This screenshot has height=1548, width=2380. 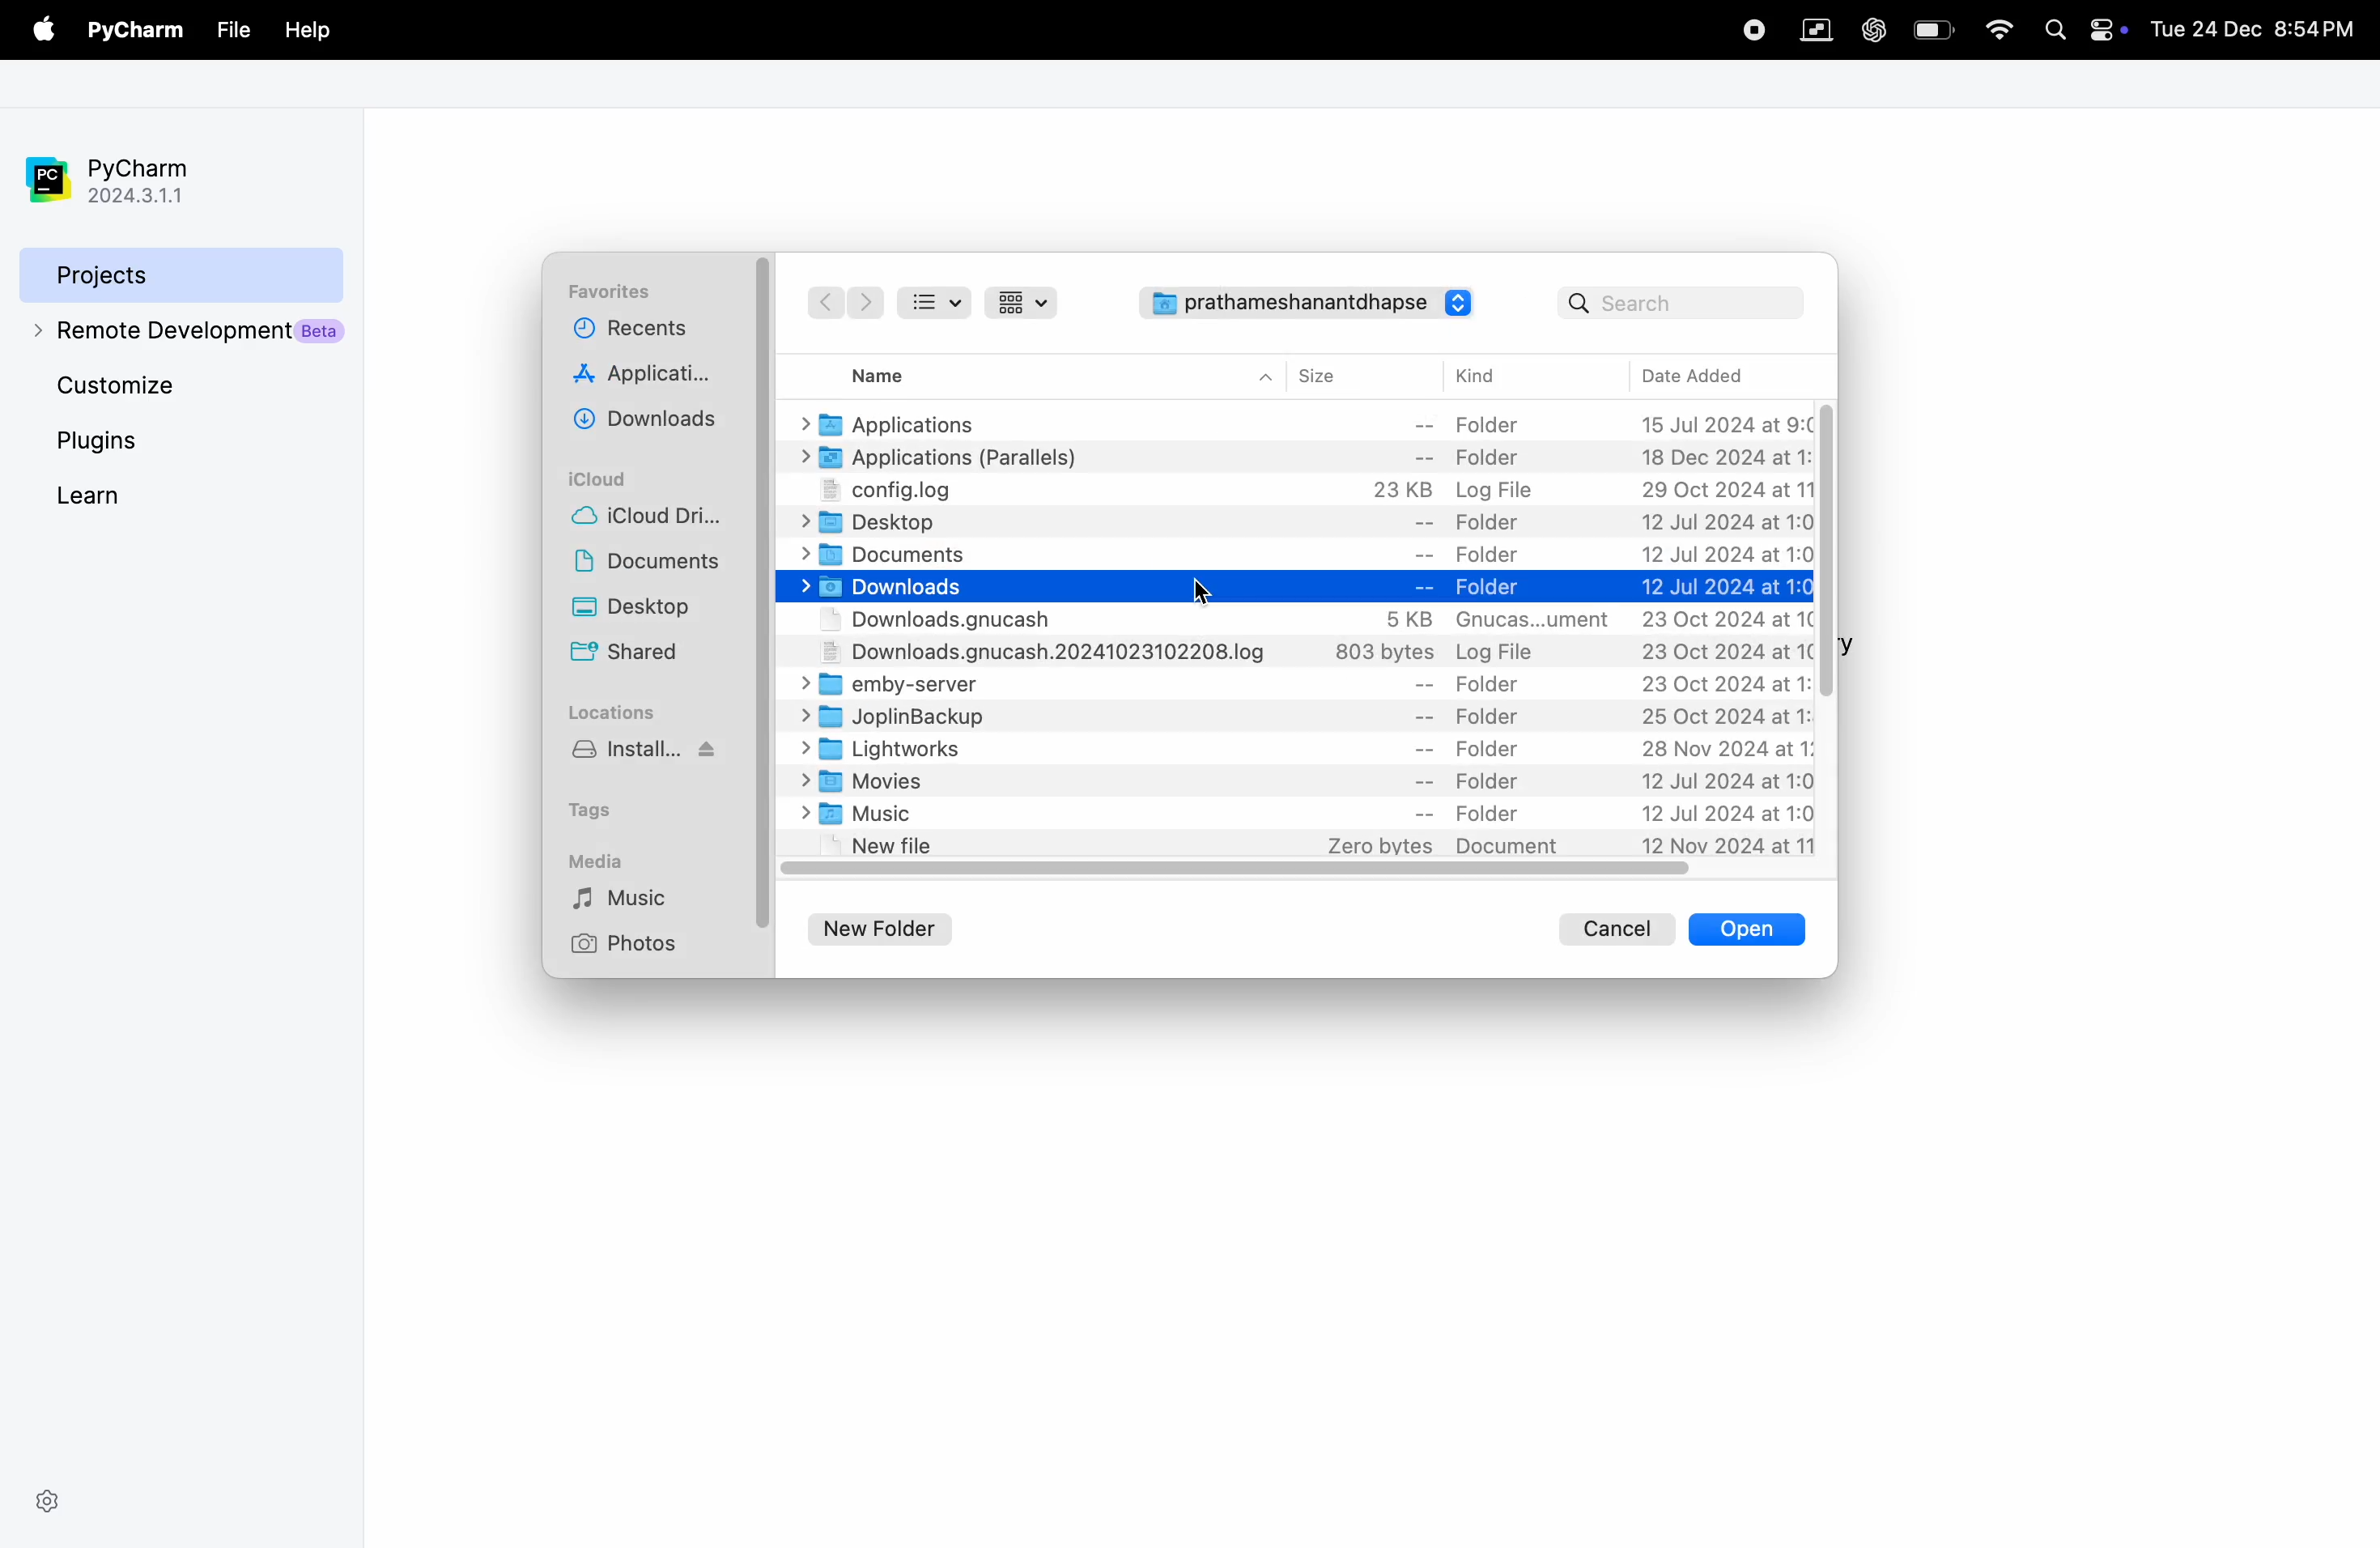 I want to click on battery, so click(x=1933, y=28).